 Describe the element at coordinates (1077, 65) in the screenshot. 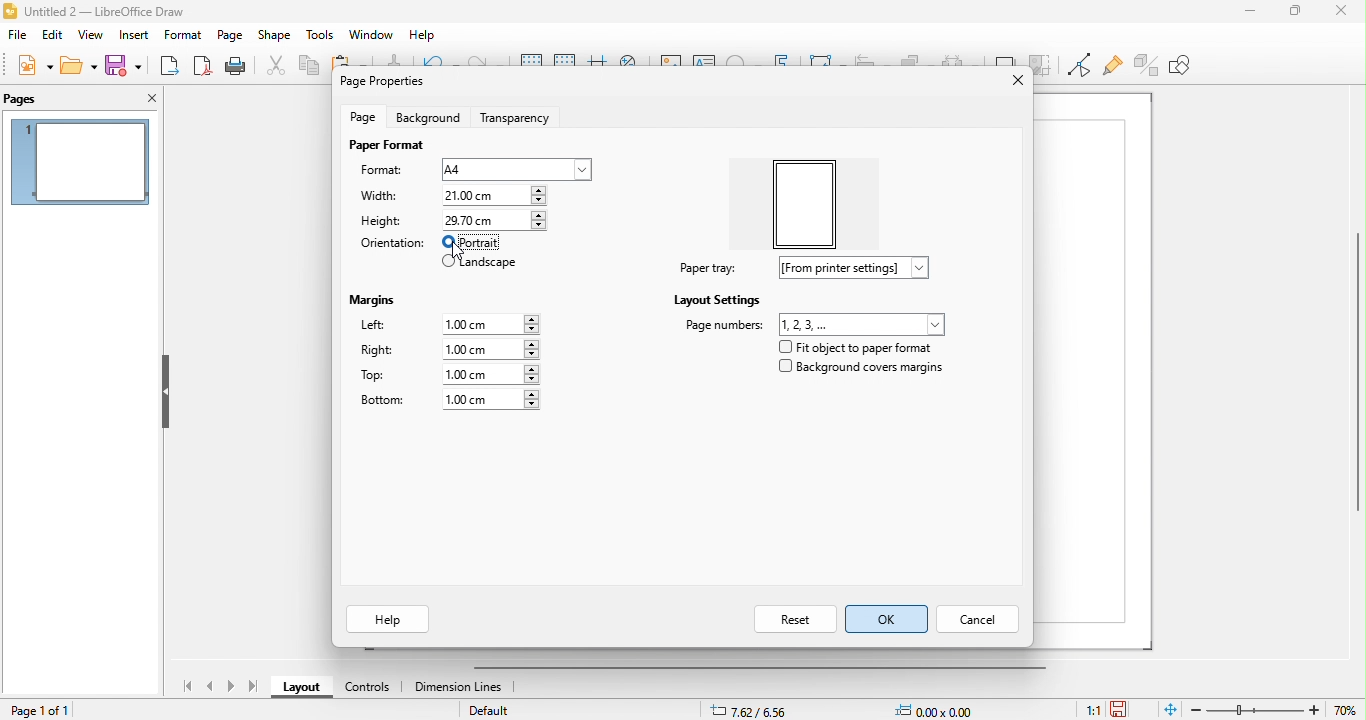

I see `toggle point edit mode` at that location.